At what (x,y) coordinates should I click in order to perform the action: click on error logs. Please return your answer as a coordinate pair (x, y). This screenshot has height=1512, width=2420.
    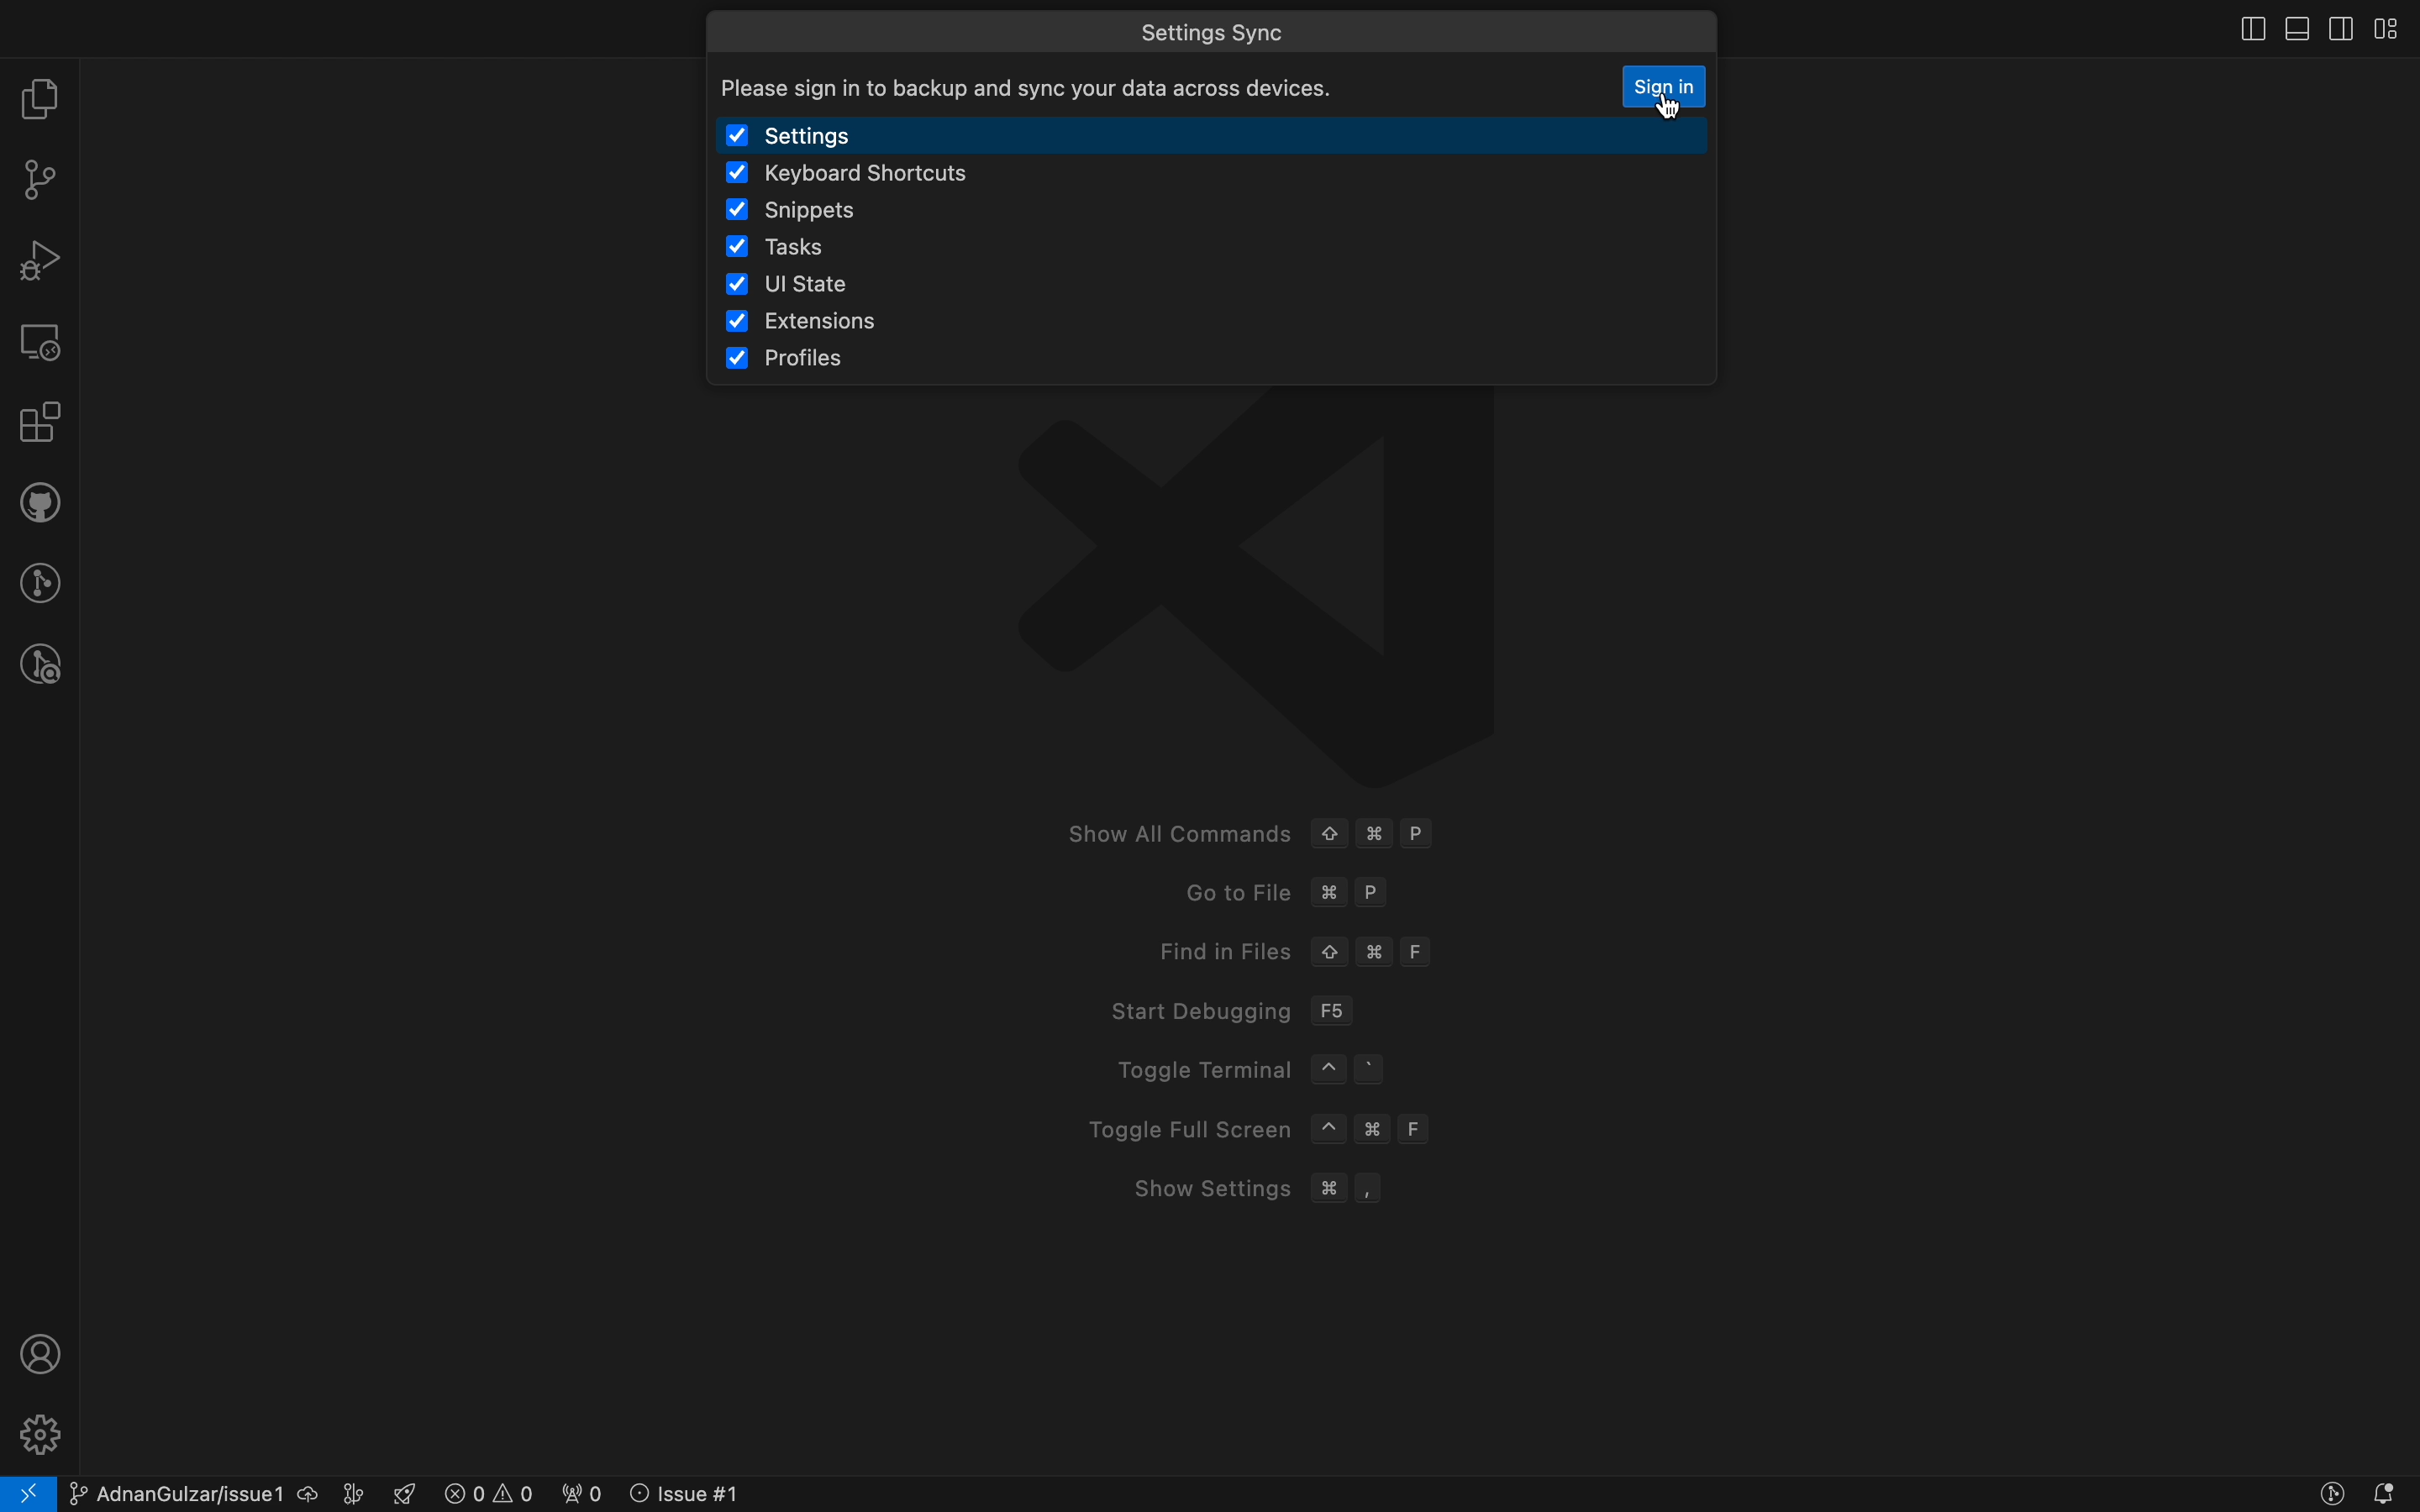
    Looking at the image, I should click on (580, 1492).